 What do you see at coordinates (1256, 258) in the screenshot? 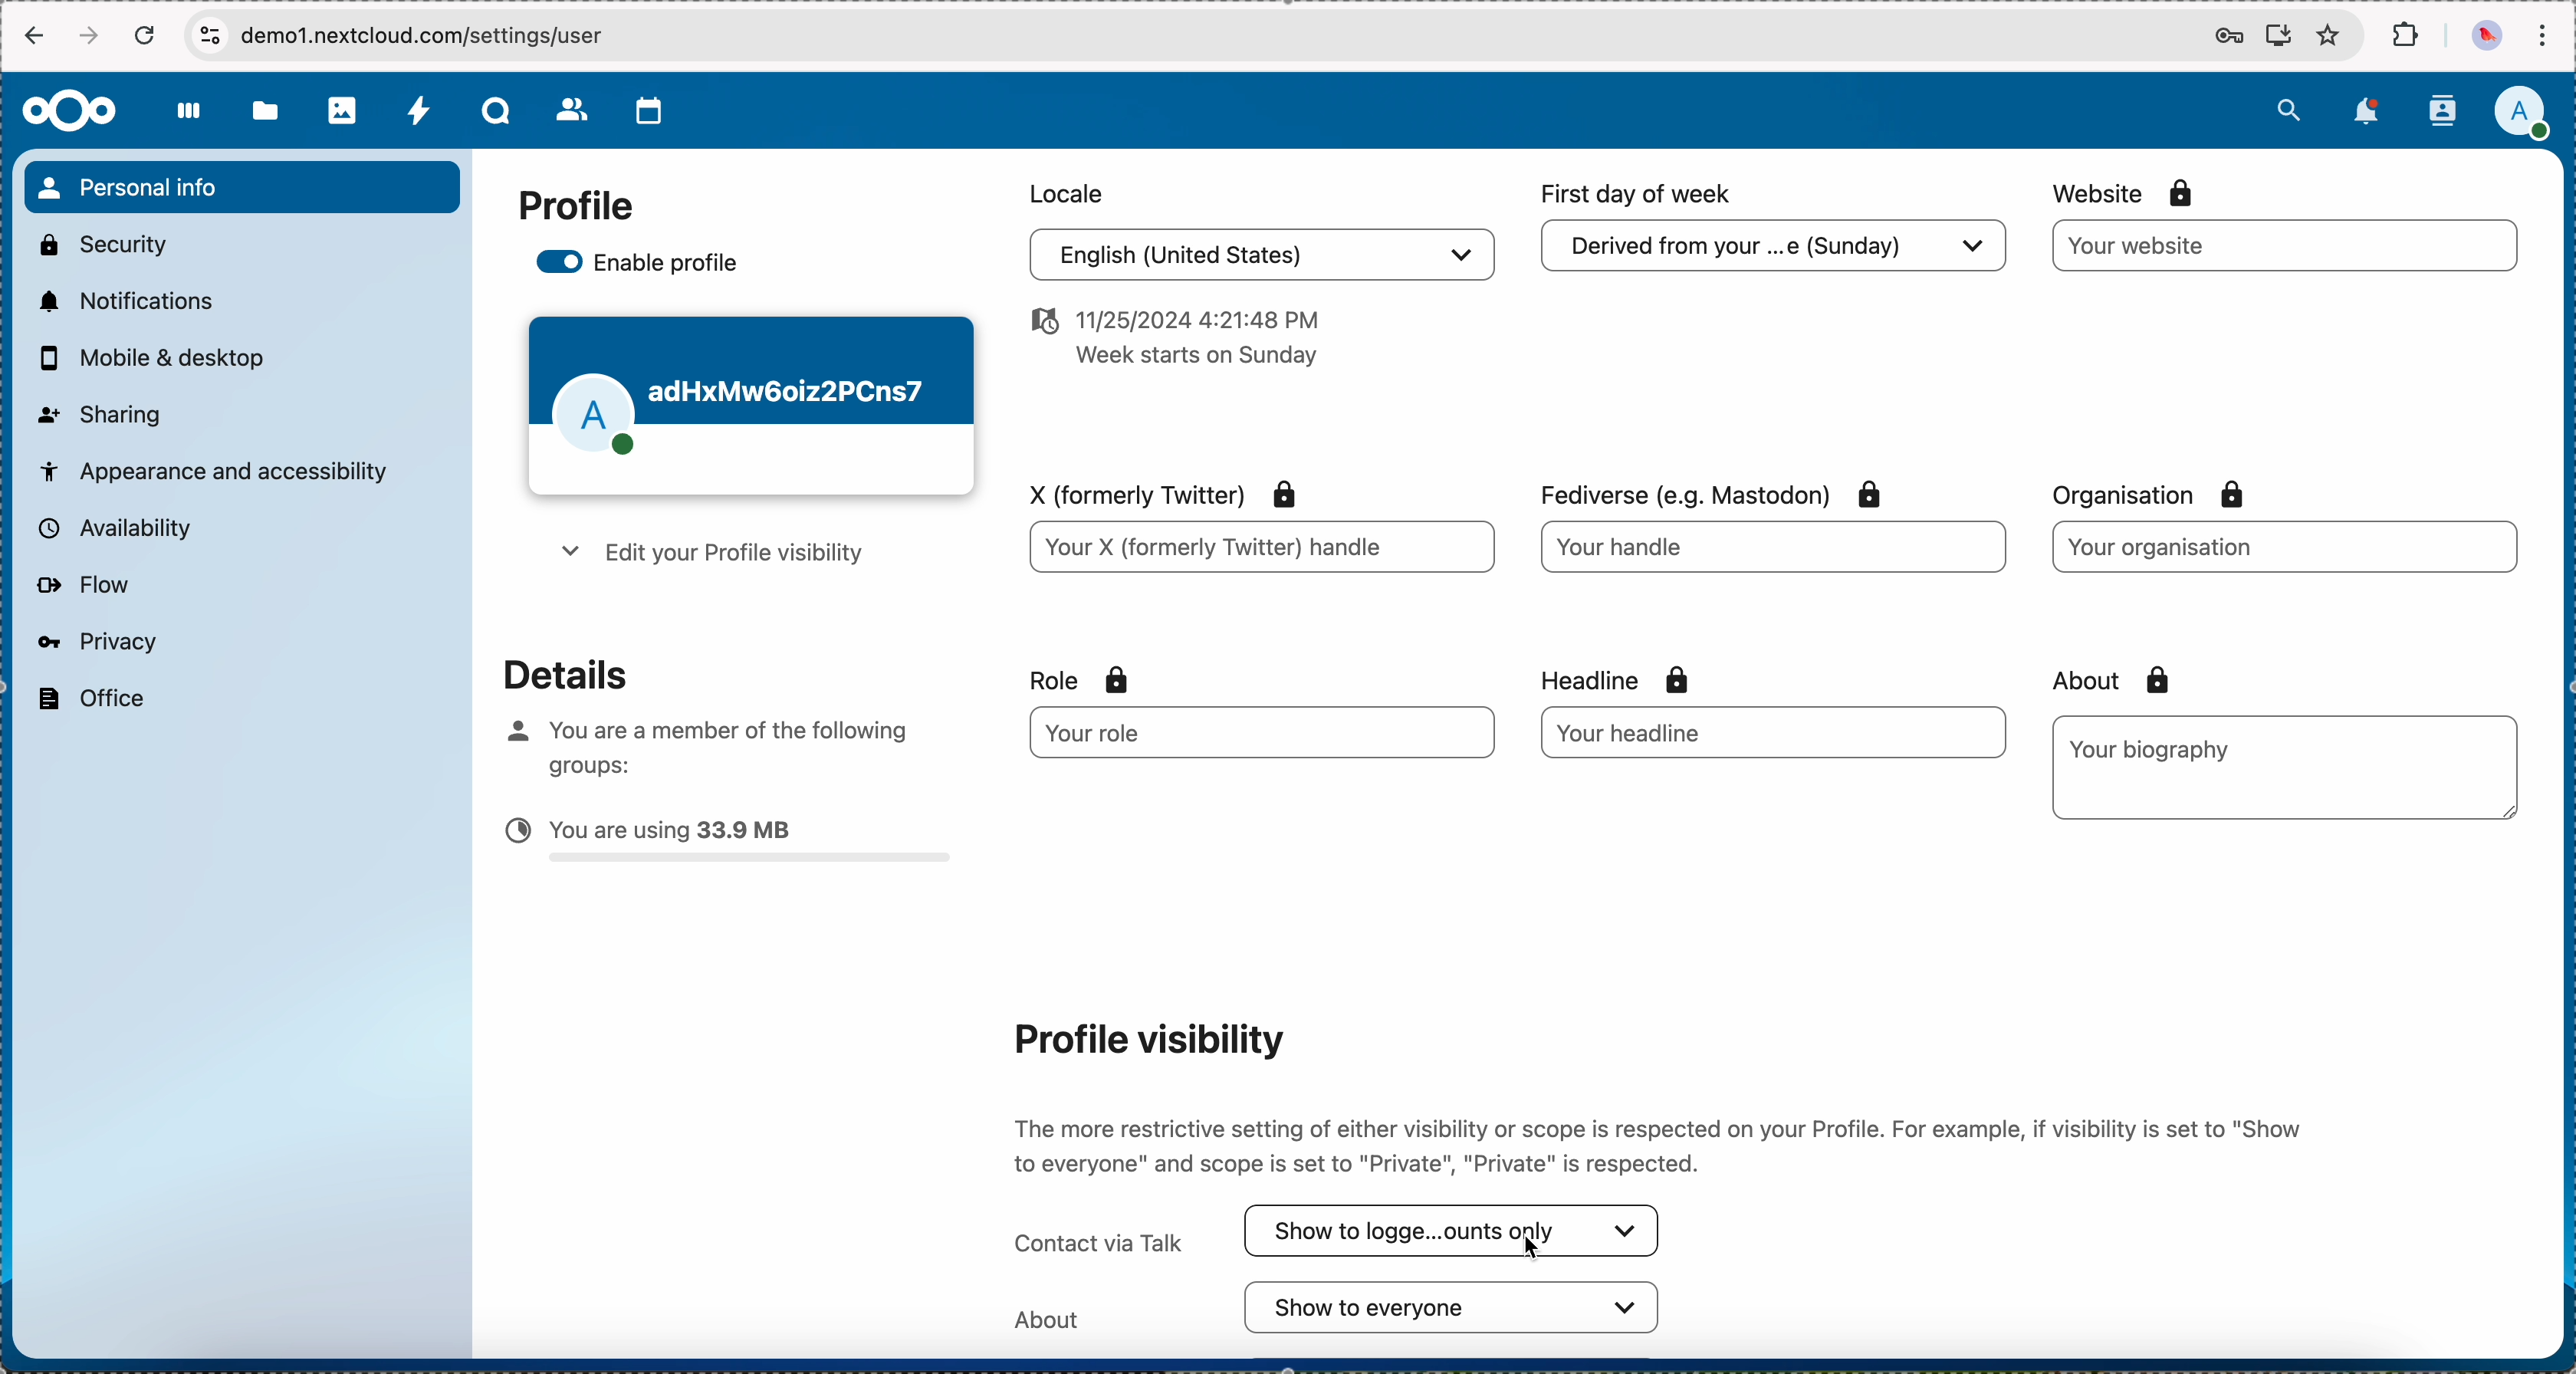
I see `english` at bounding box center [1256, 258].